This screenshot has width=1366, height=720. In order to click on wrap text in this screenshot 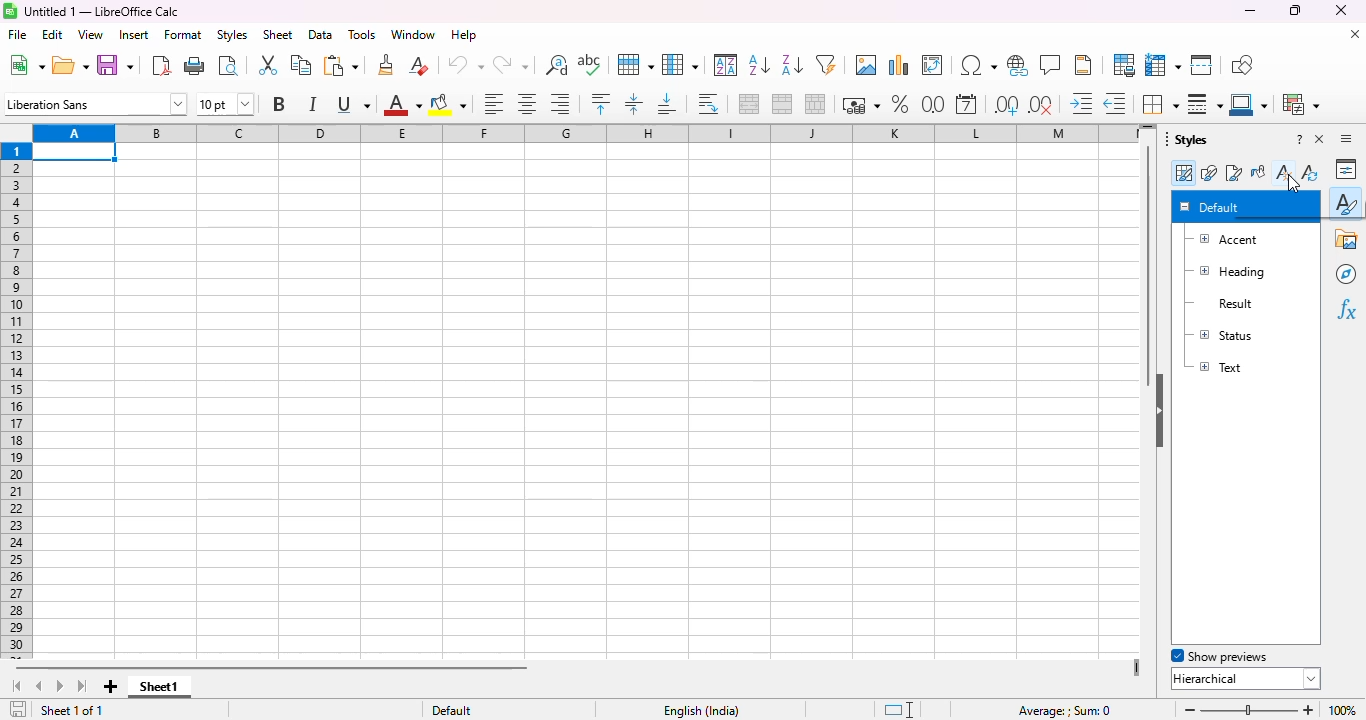, I will do `click(707, 104)`.